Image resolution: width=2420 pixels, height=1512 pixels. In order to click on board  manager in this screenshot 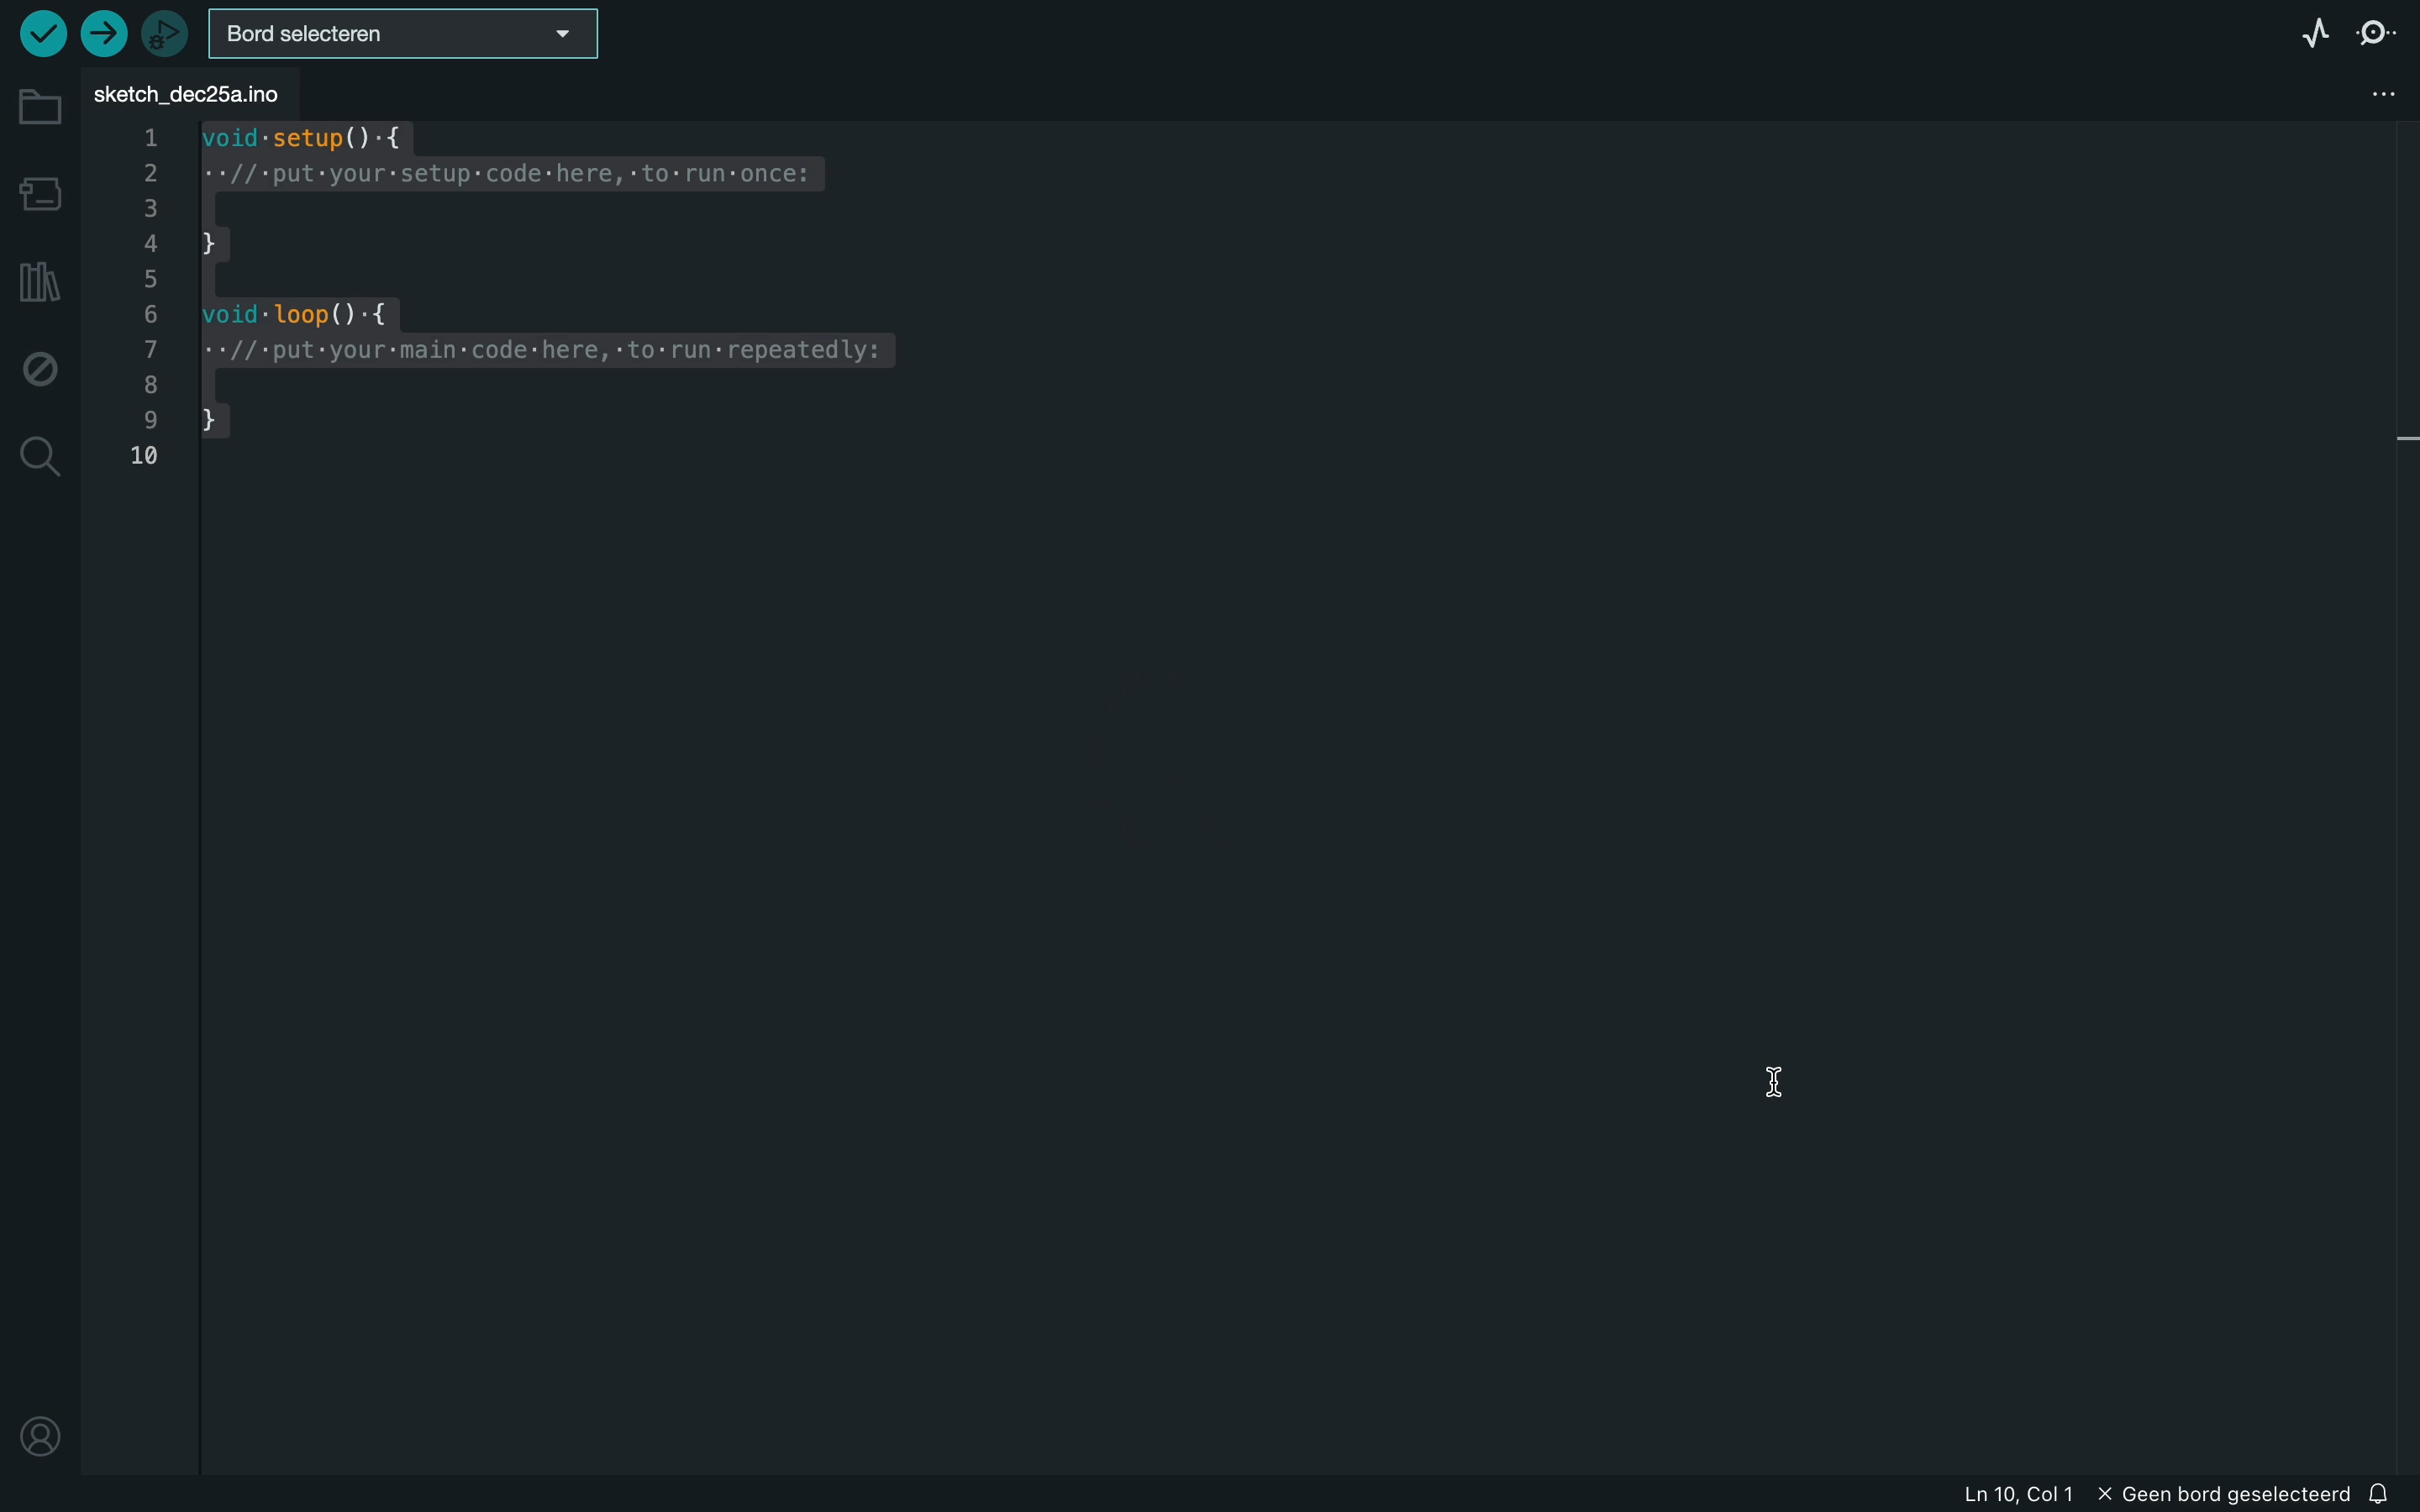, I will do `click(41, 194)`.